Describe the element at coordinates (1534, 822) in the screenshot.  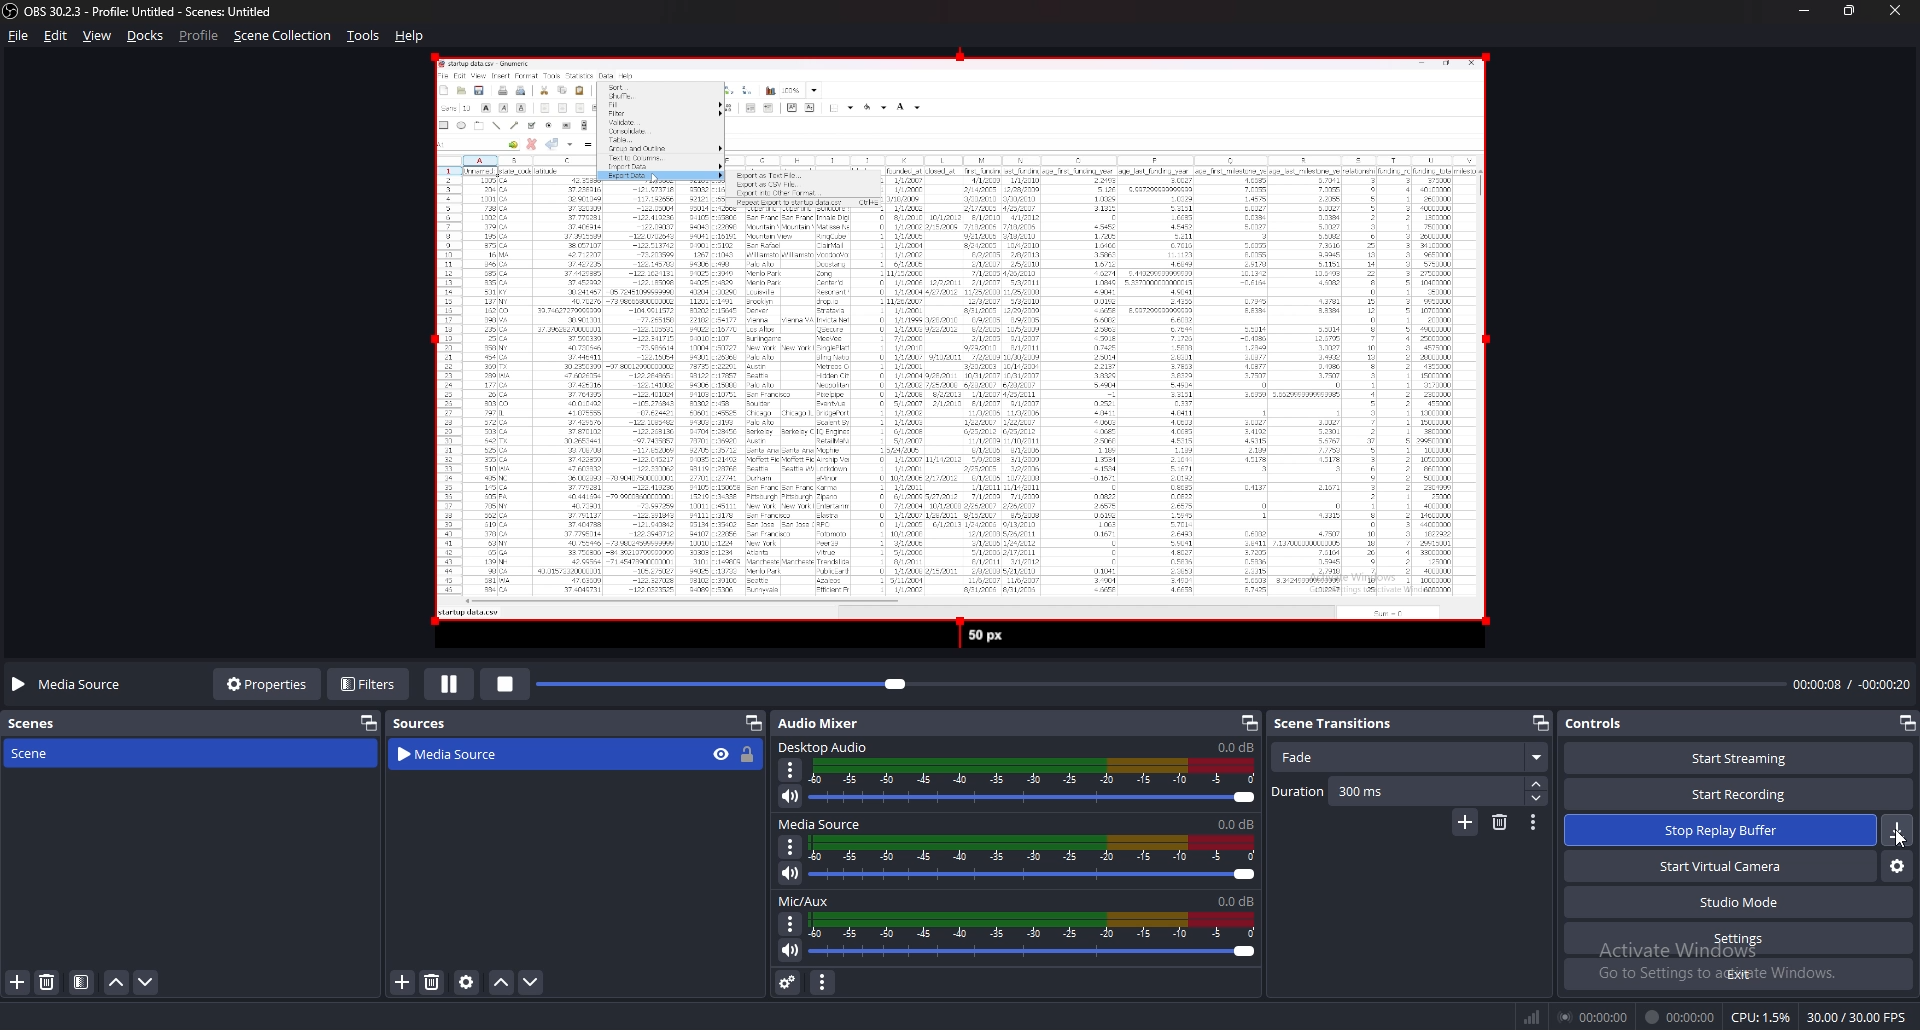
I see `transition properties` at that location.